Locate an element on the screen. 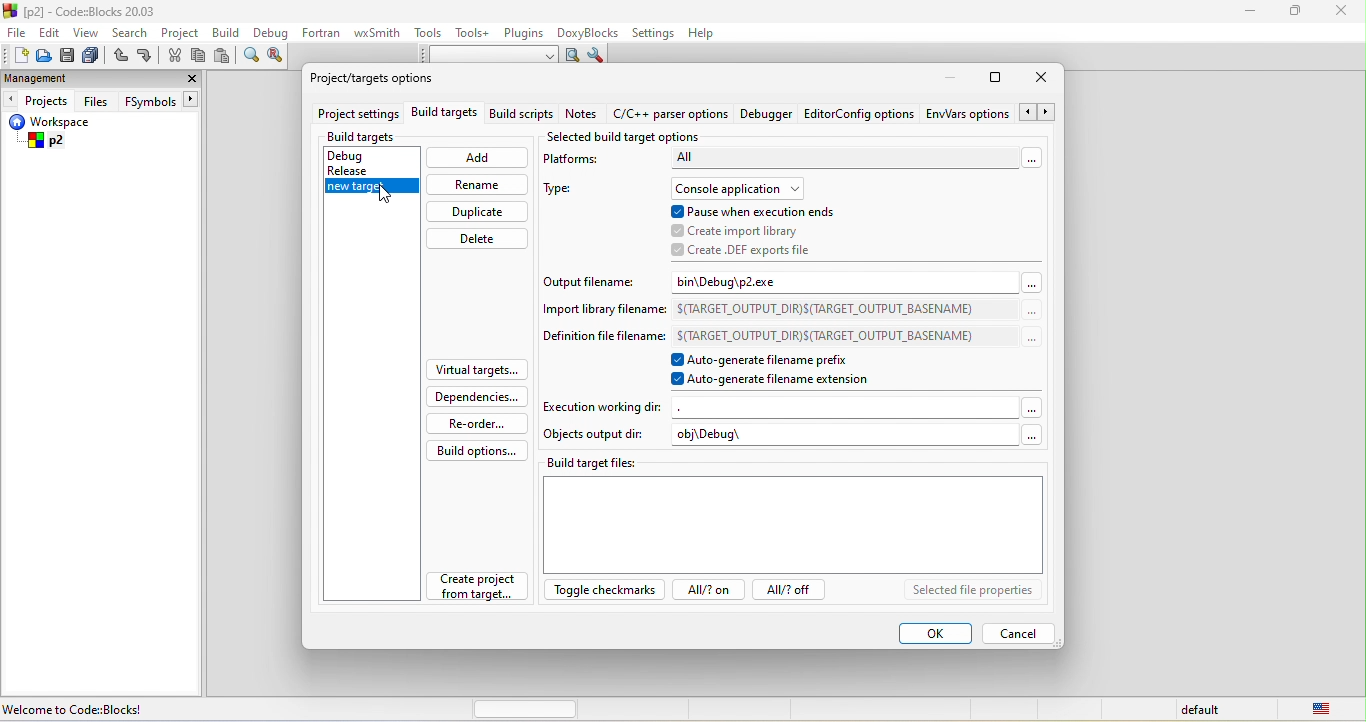  close is located at coordinates (1044, 80).